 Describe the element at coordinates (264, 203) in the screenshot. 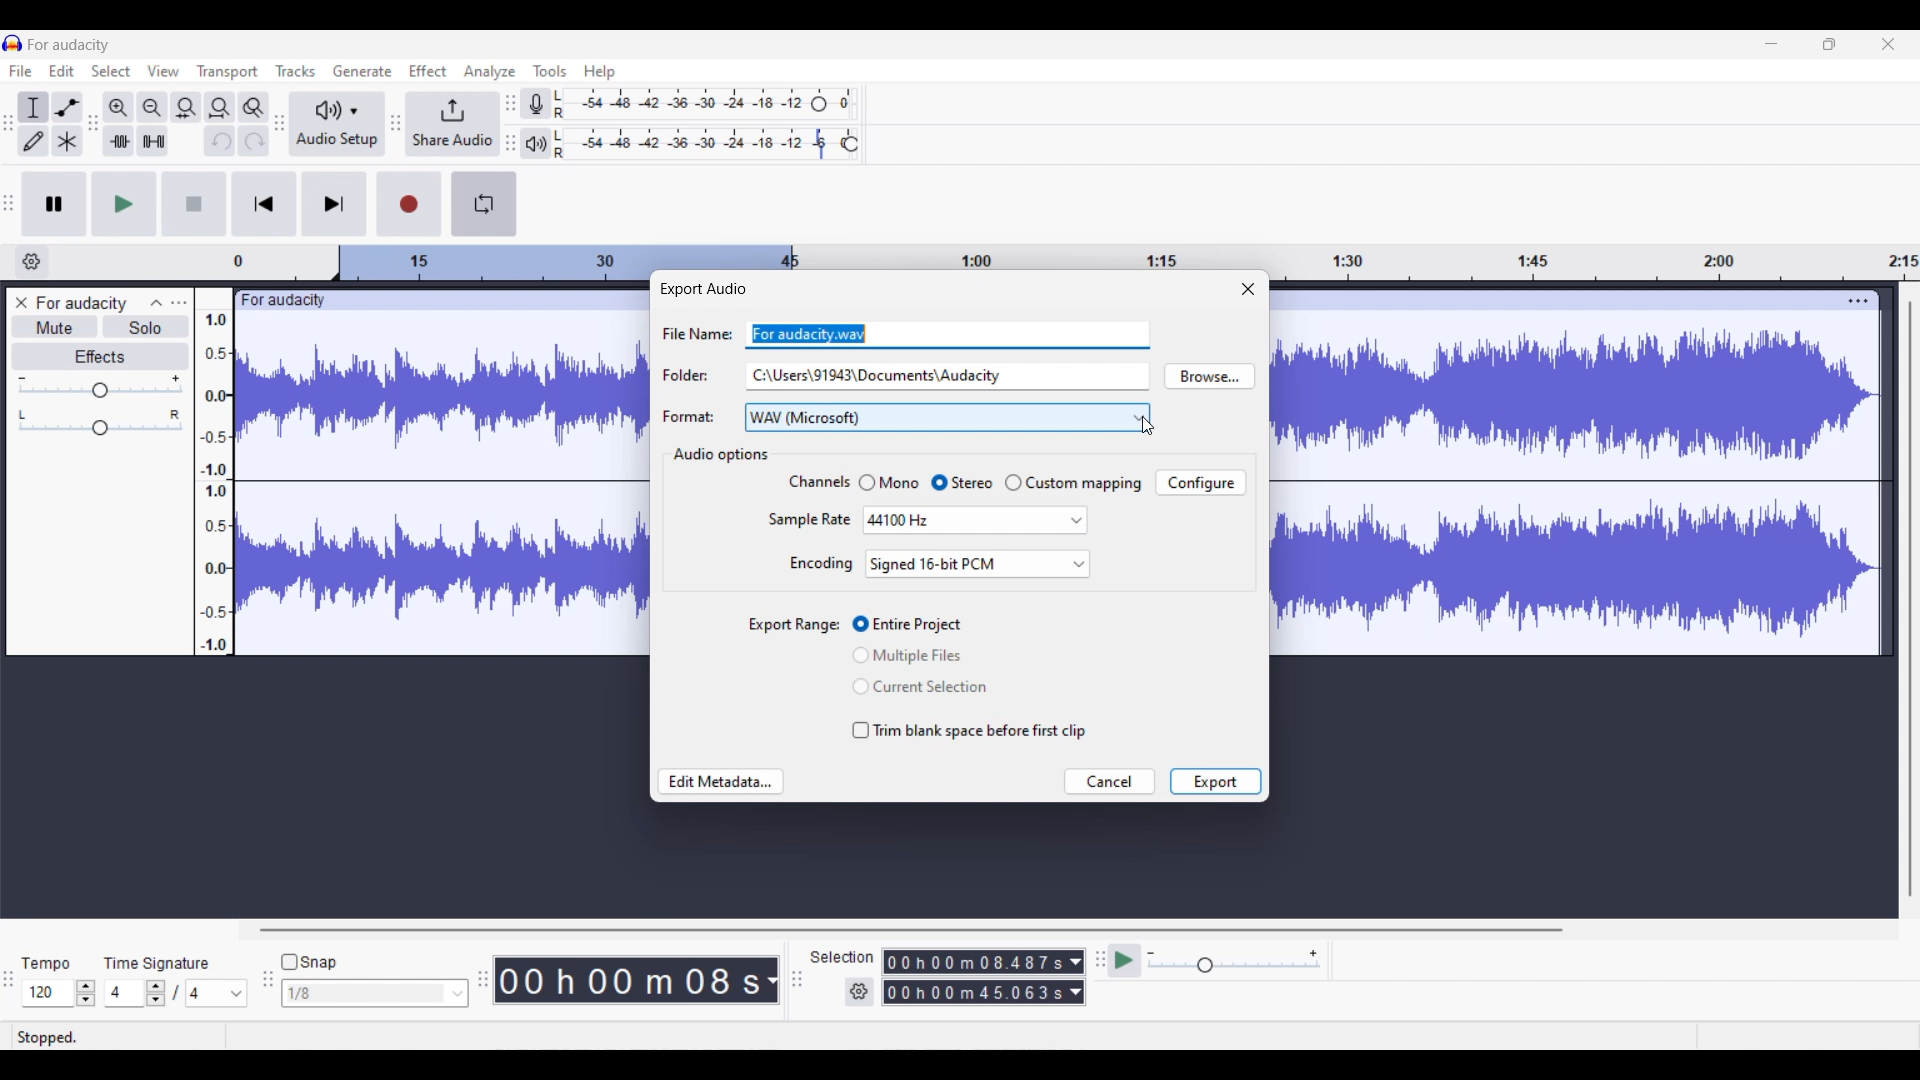

I see `Skip/Select to start` at that location.